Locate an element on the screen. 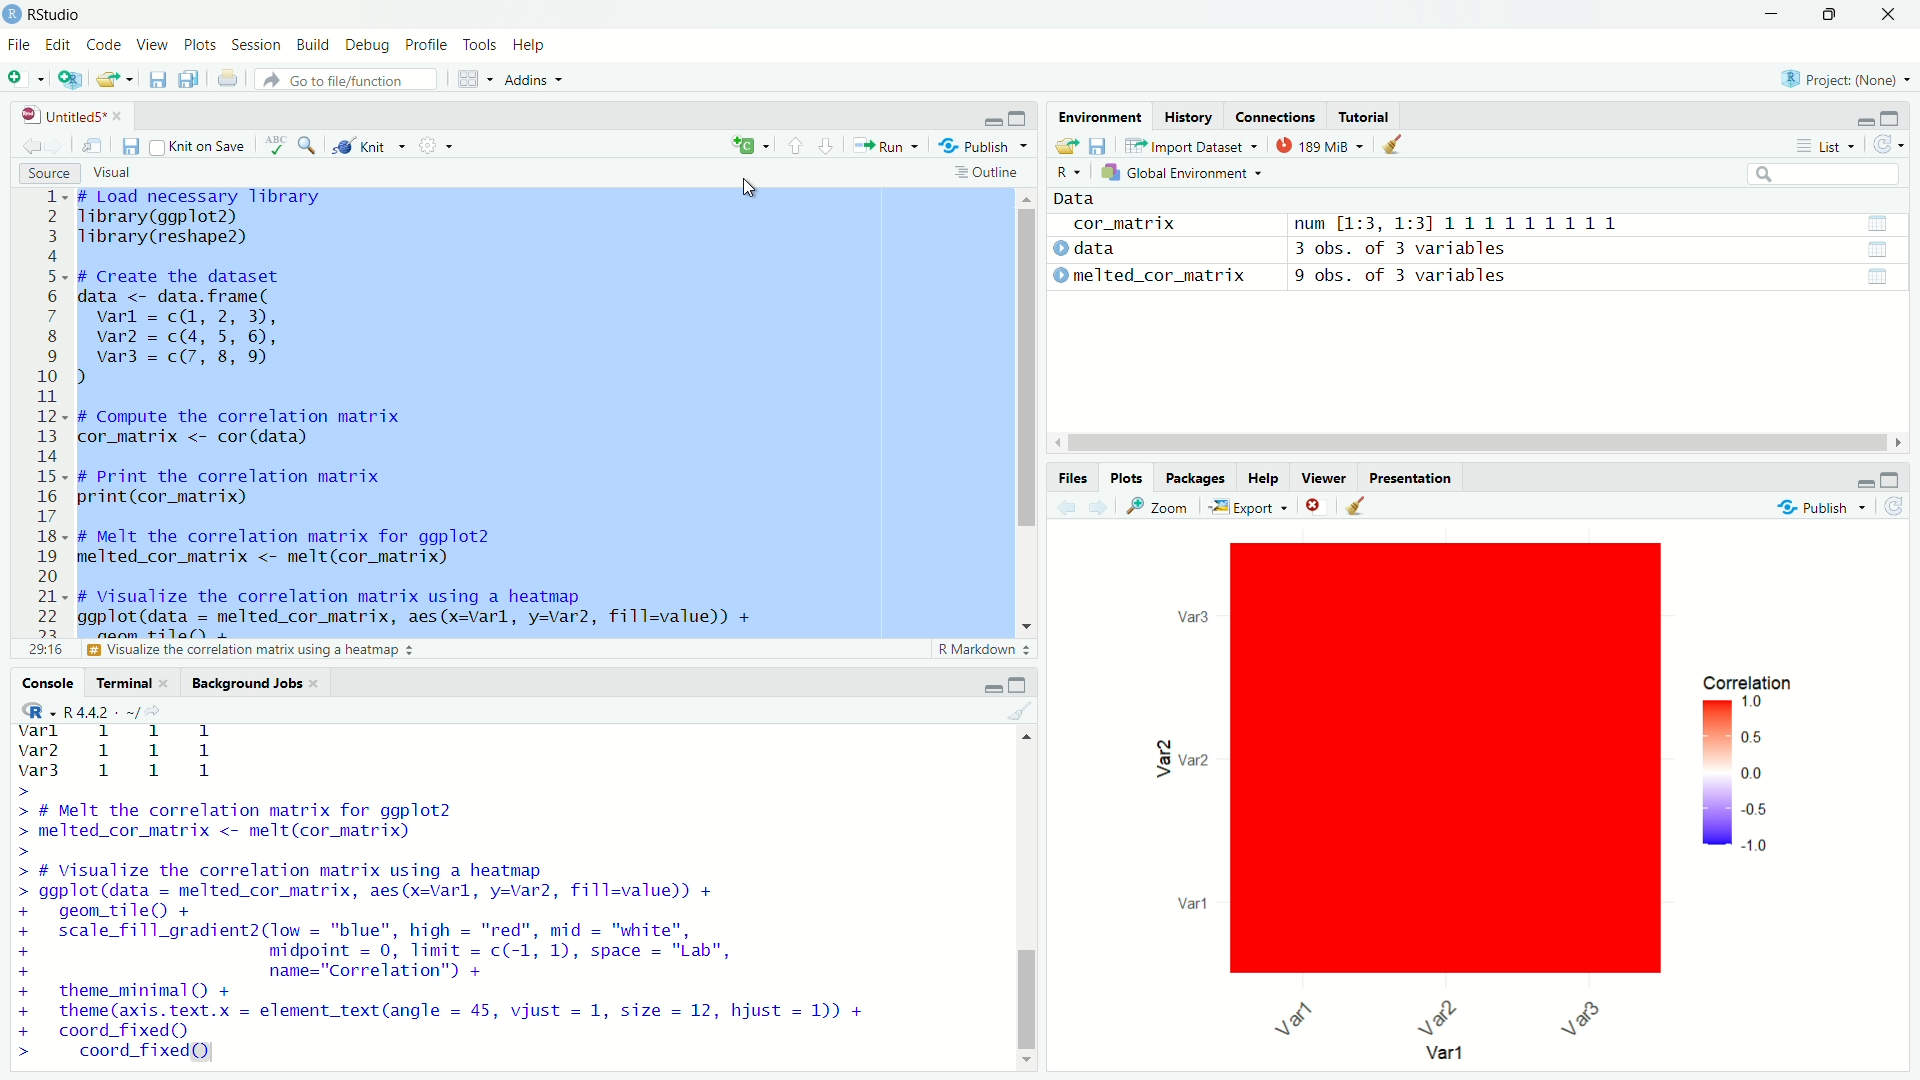 Image resolution: width=1920 pixels, height=1080 pixels. lines is located at coordinates (52, 423).